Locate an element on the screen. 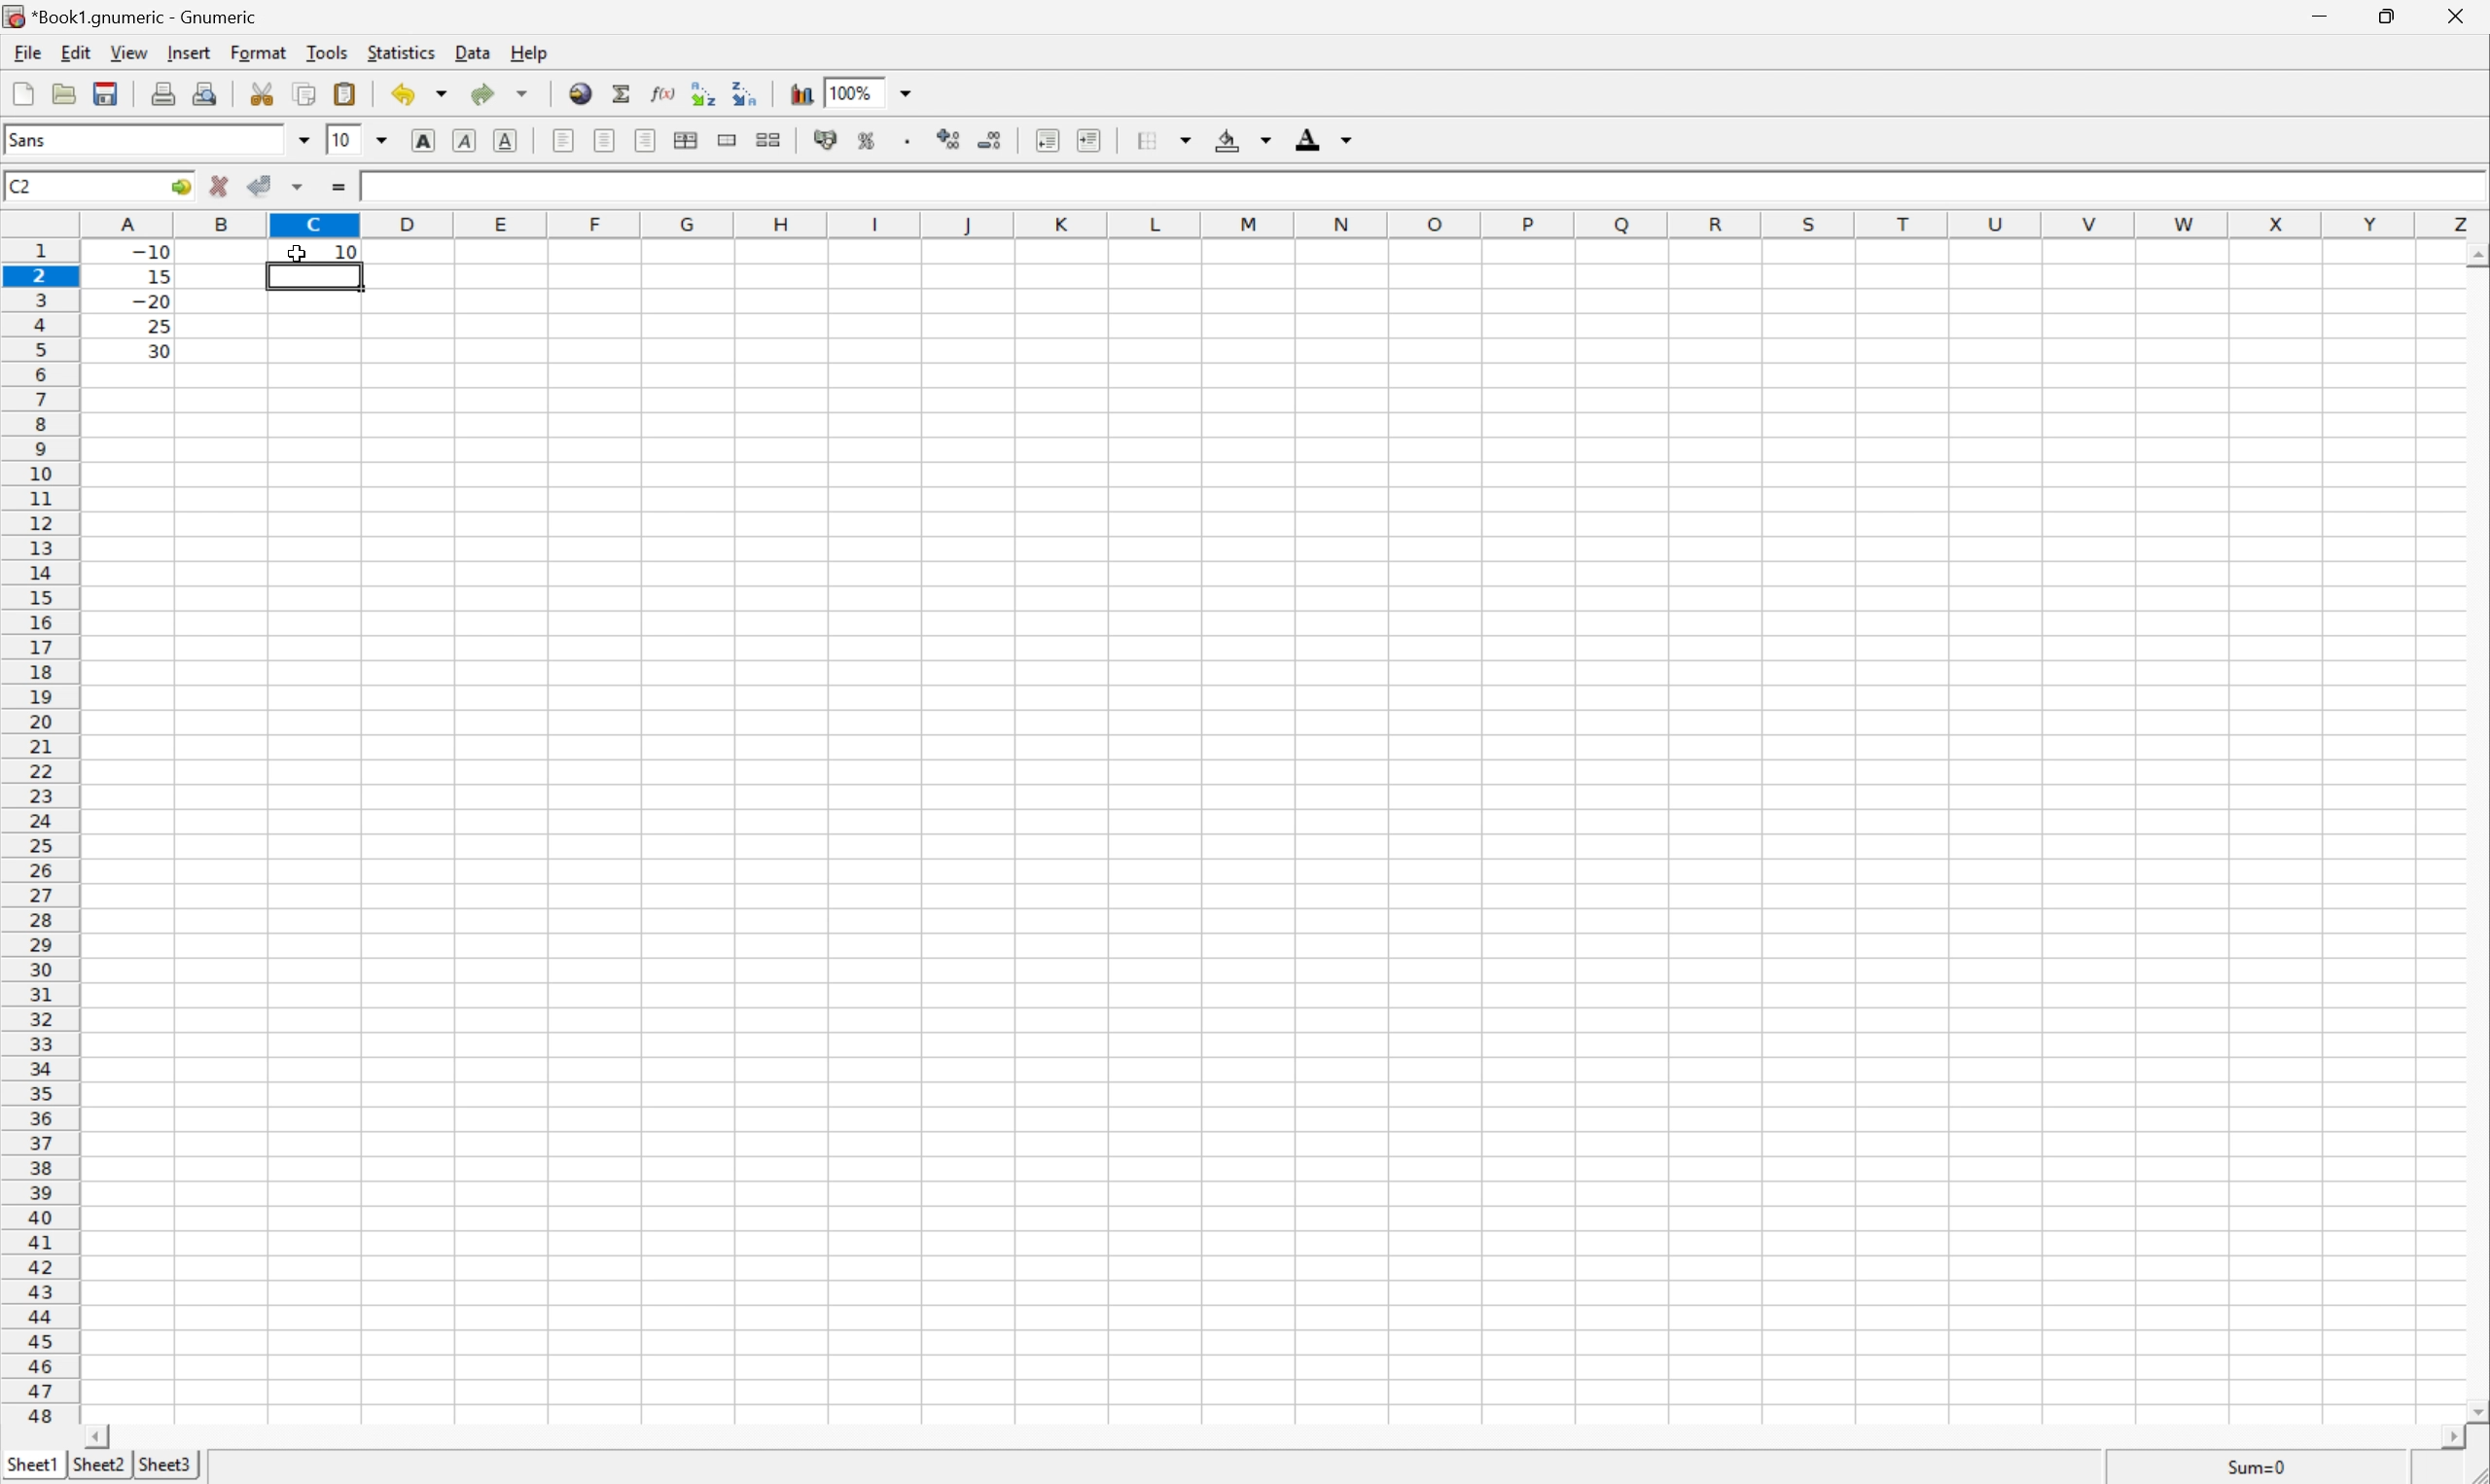 The height and width of the screenshot is (1484, 2490). Edit is located at coordinates (78, 50).